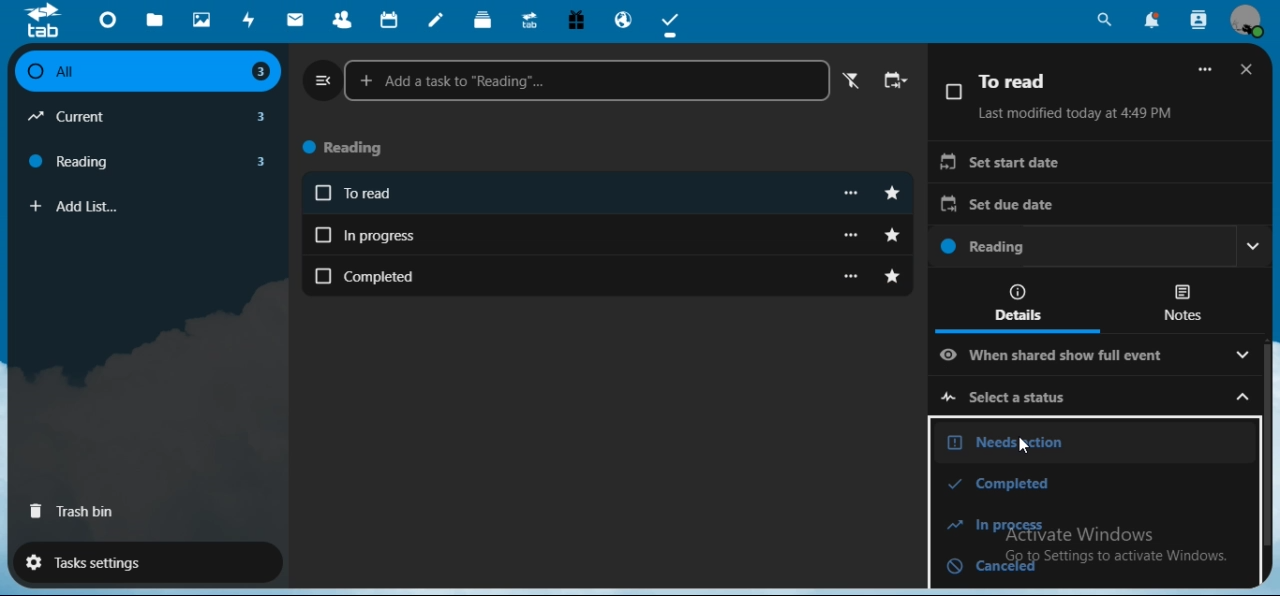  What do you see at coordinates (894, 235) in the screenshot?
I see `toggle starred` at bounding box center [894, 235].